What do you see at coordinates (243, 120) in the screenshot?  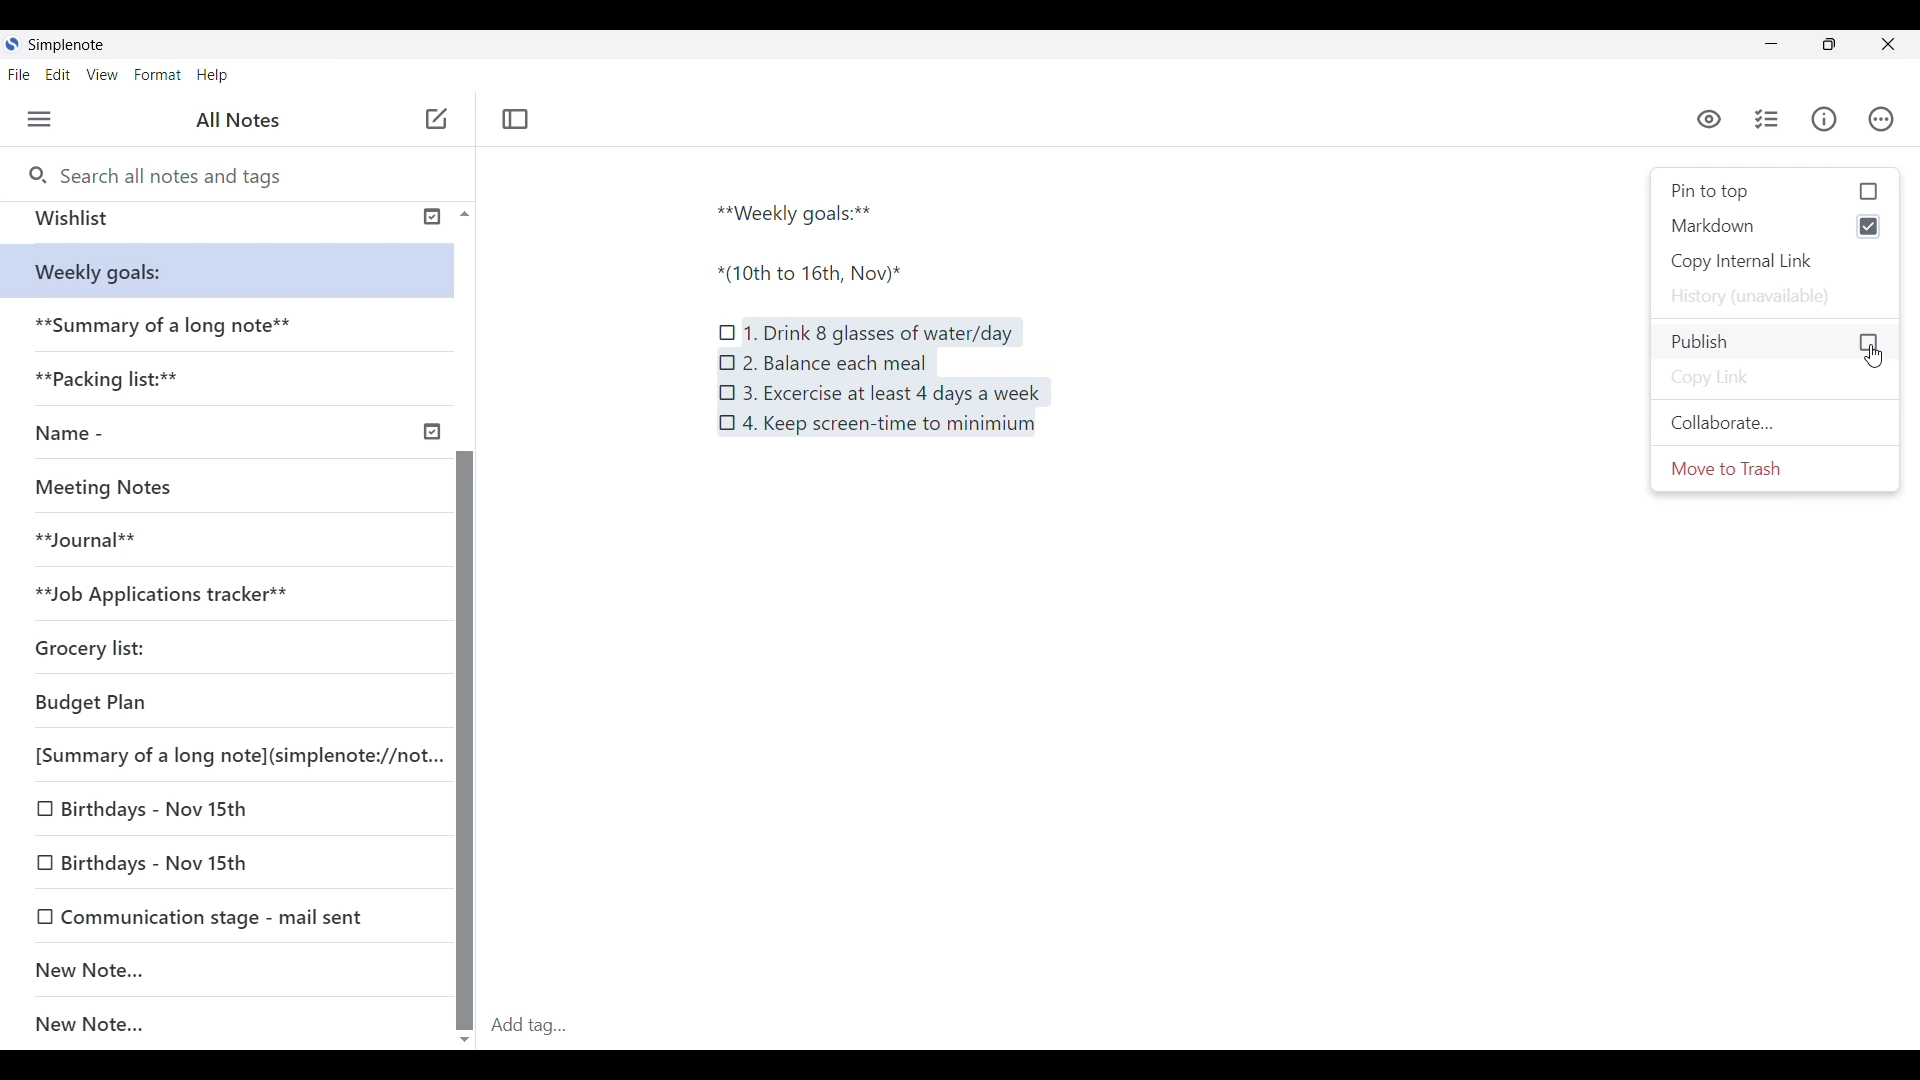 I see `All notes` at bounding box center [243, 120].